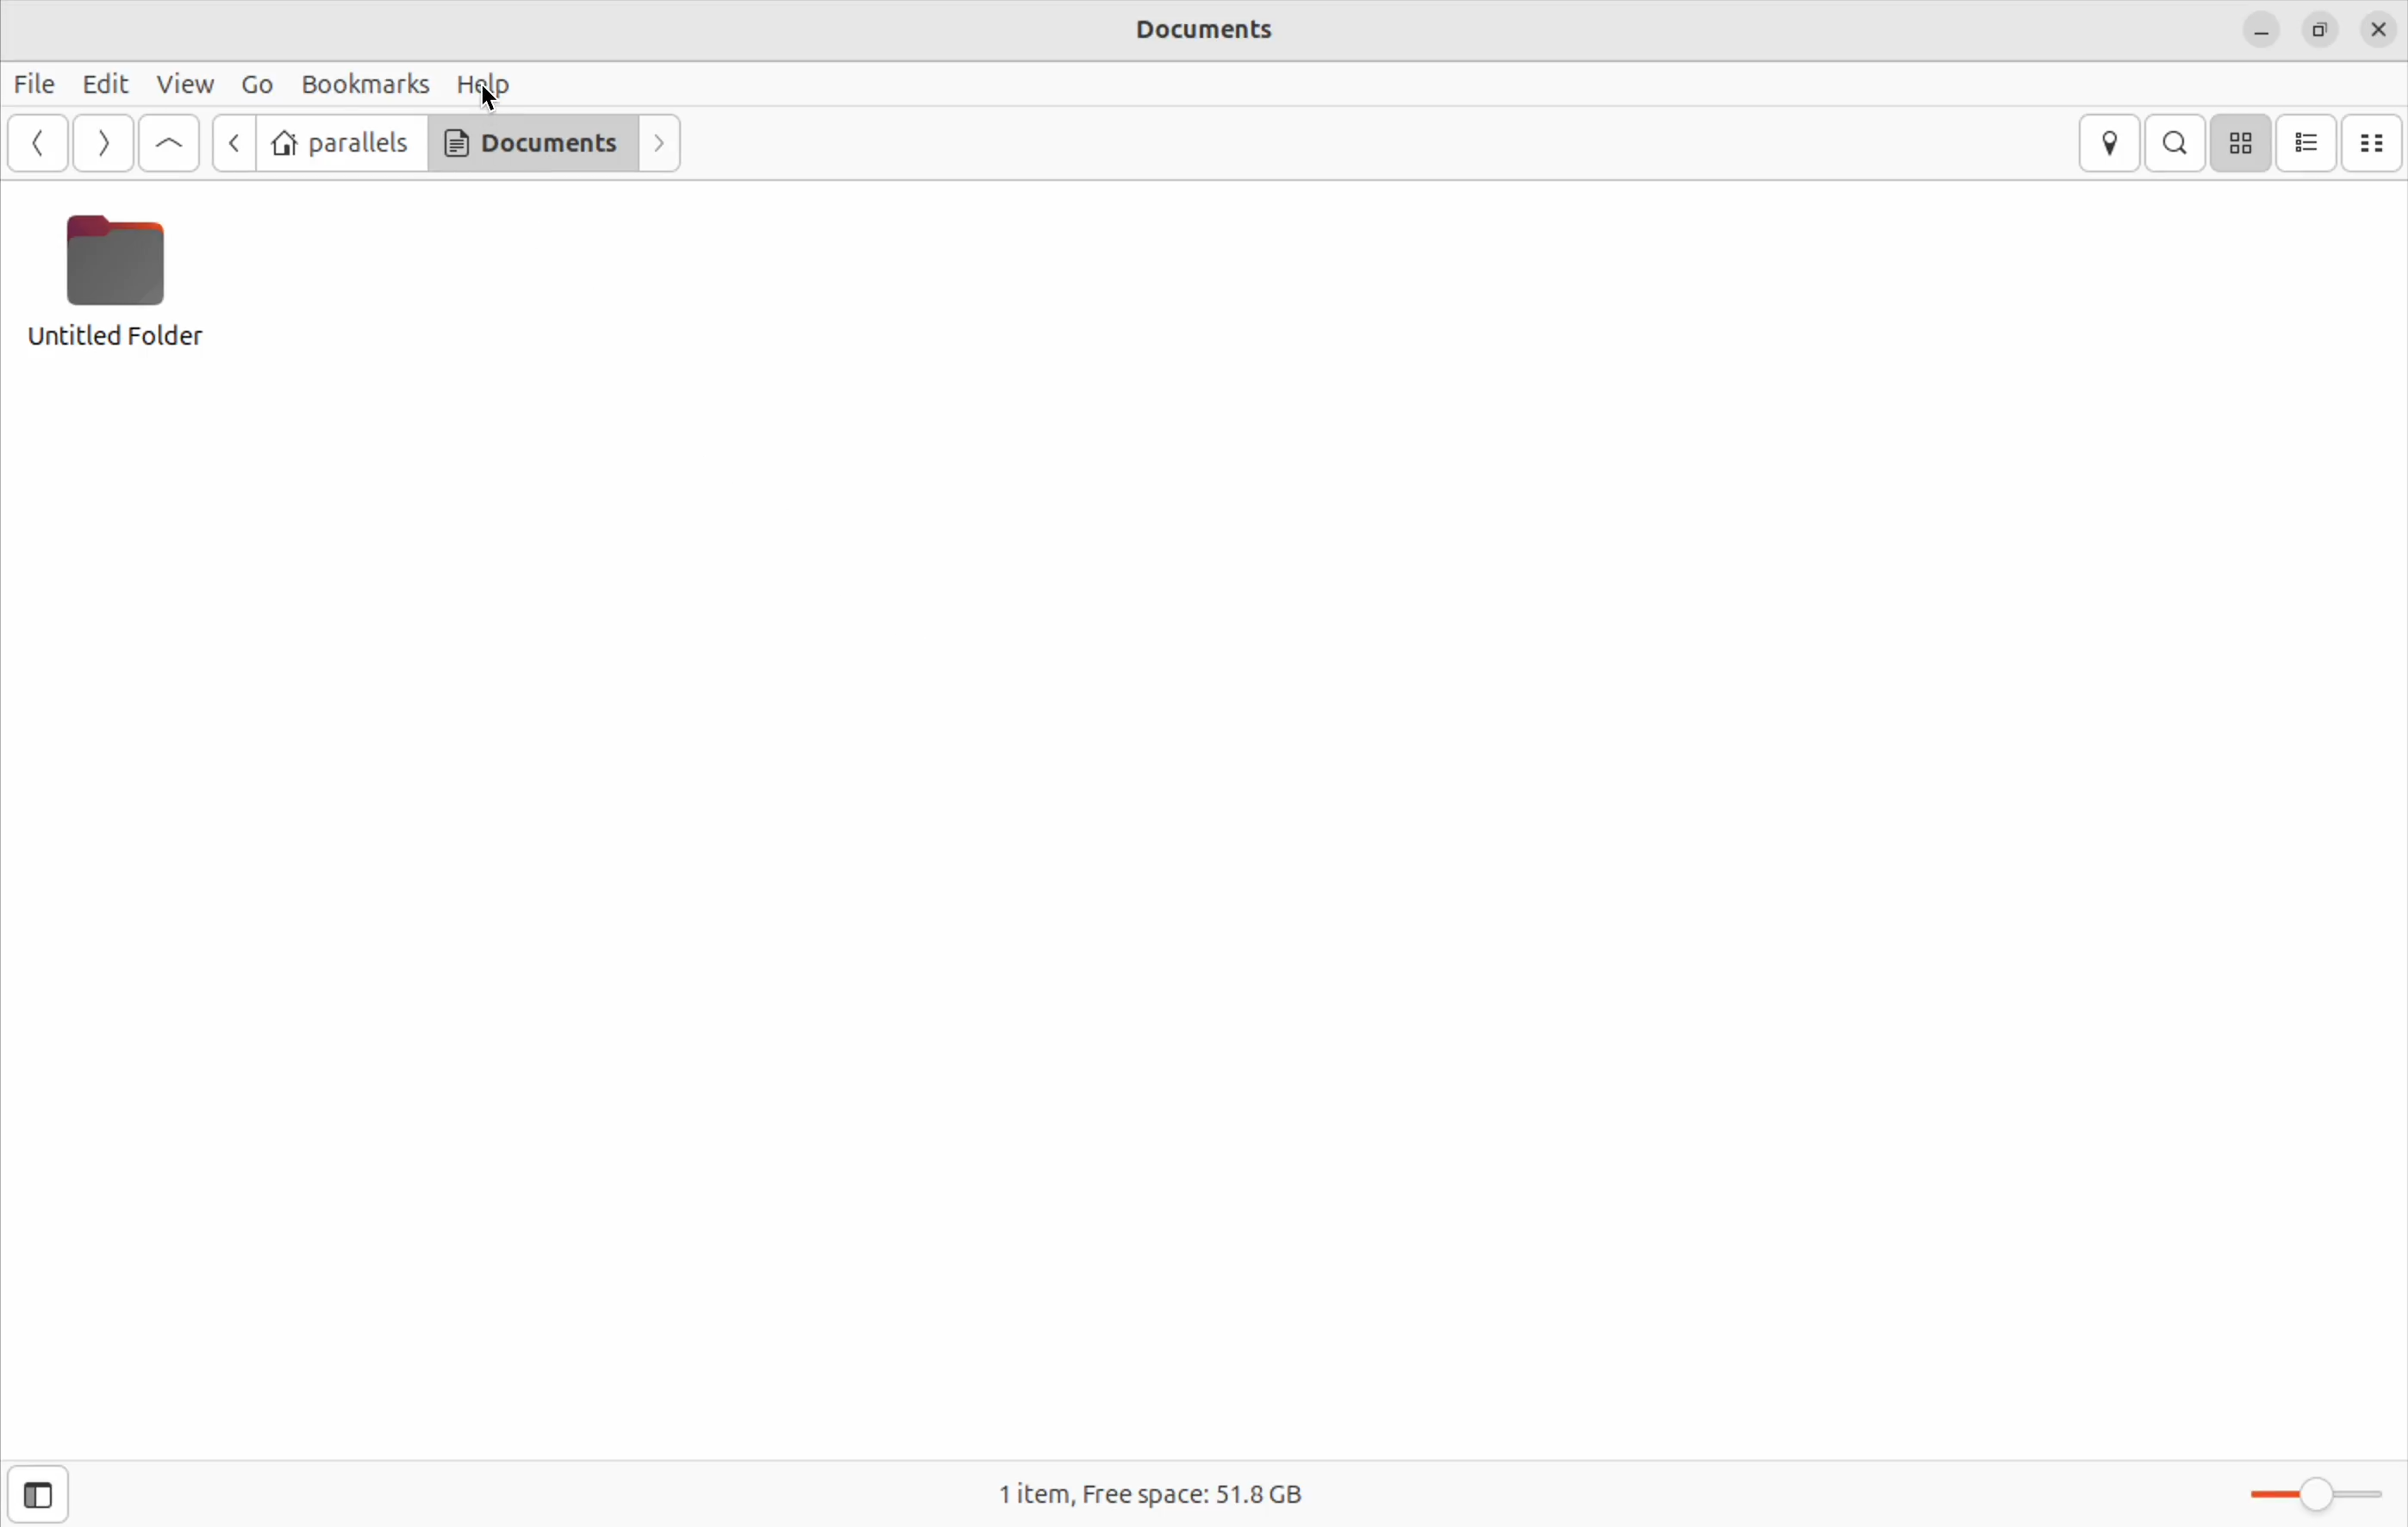 Image resolution: width=2408 pixels, height=1527 pixels. I want to click on close, so click(2378, 26).